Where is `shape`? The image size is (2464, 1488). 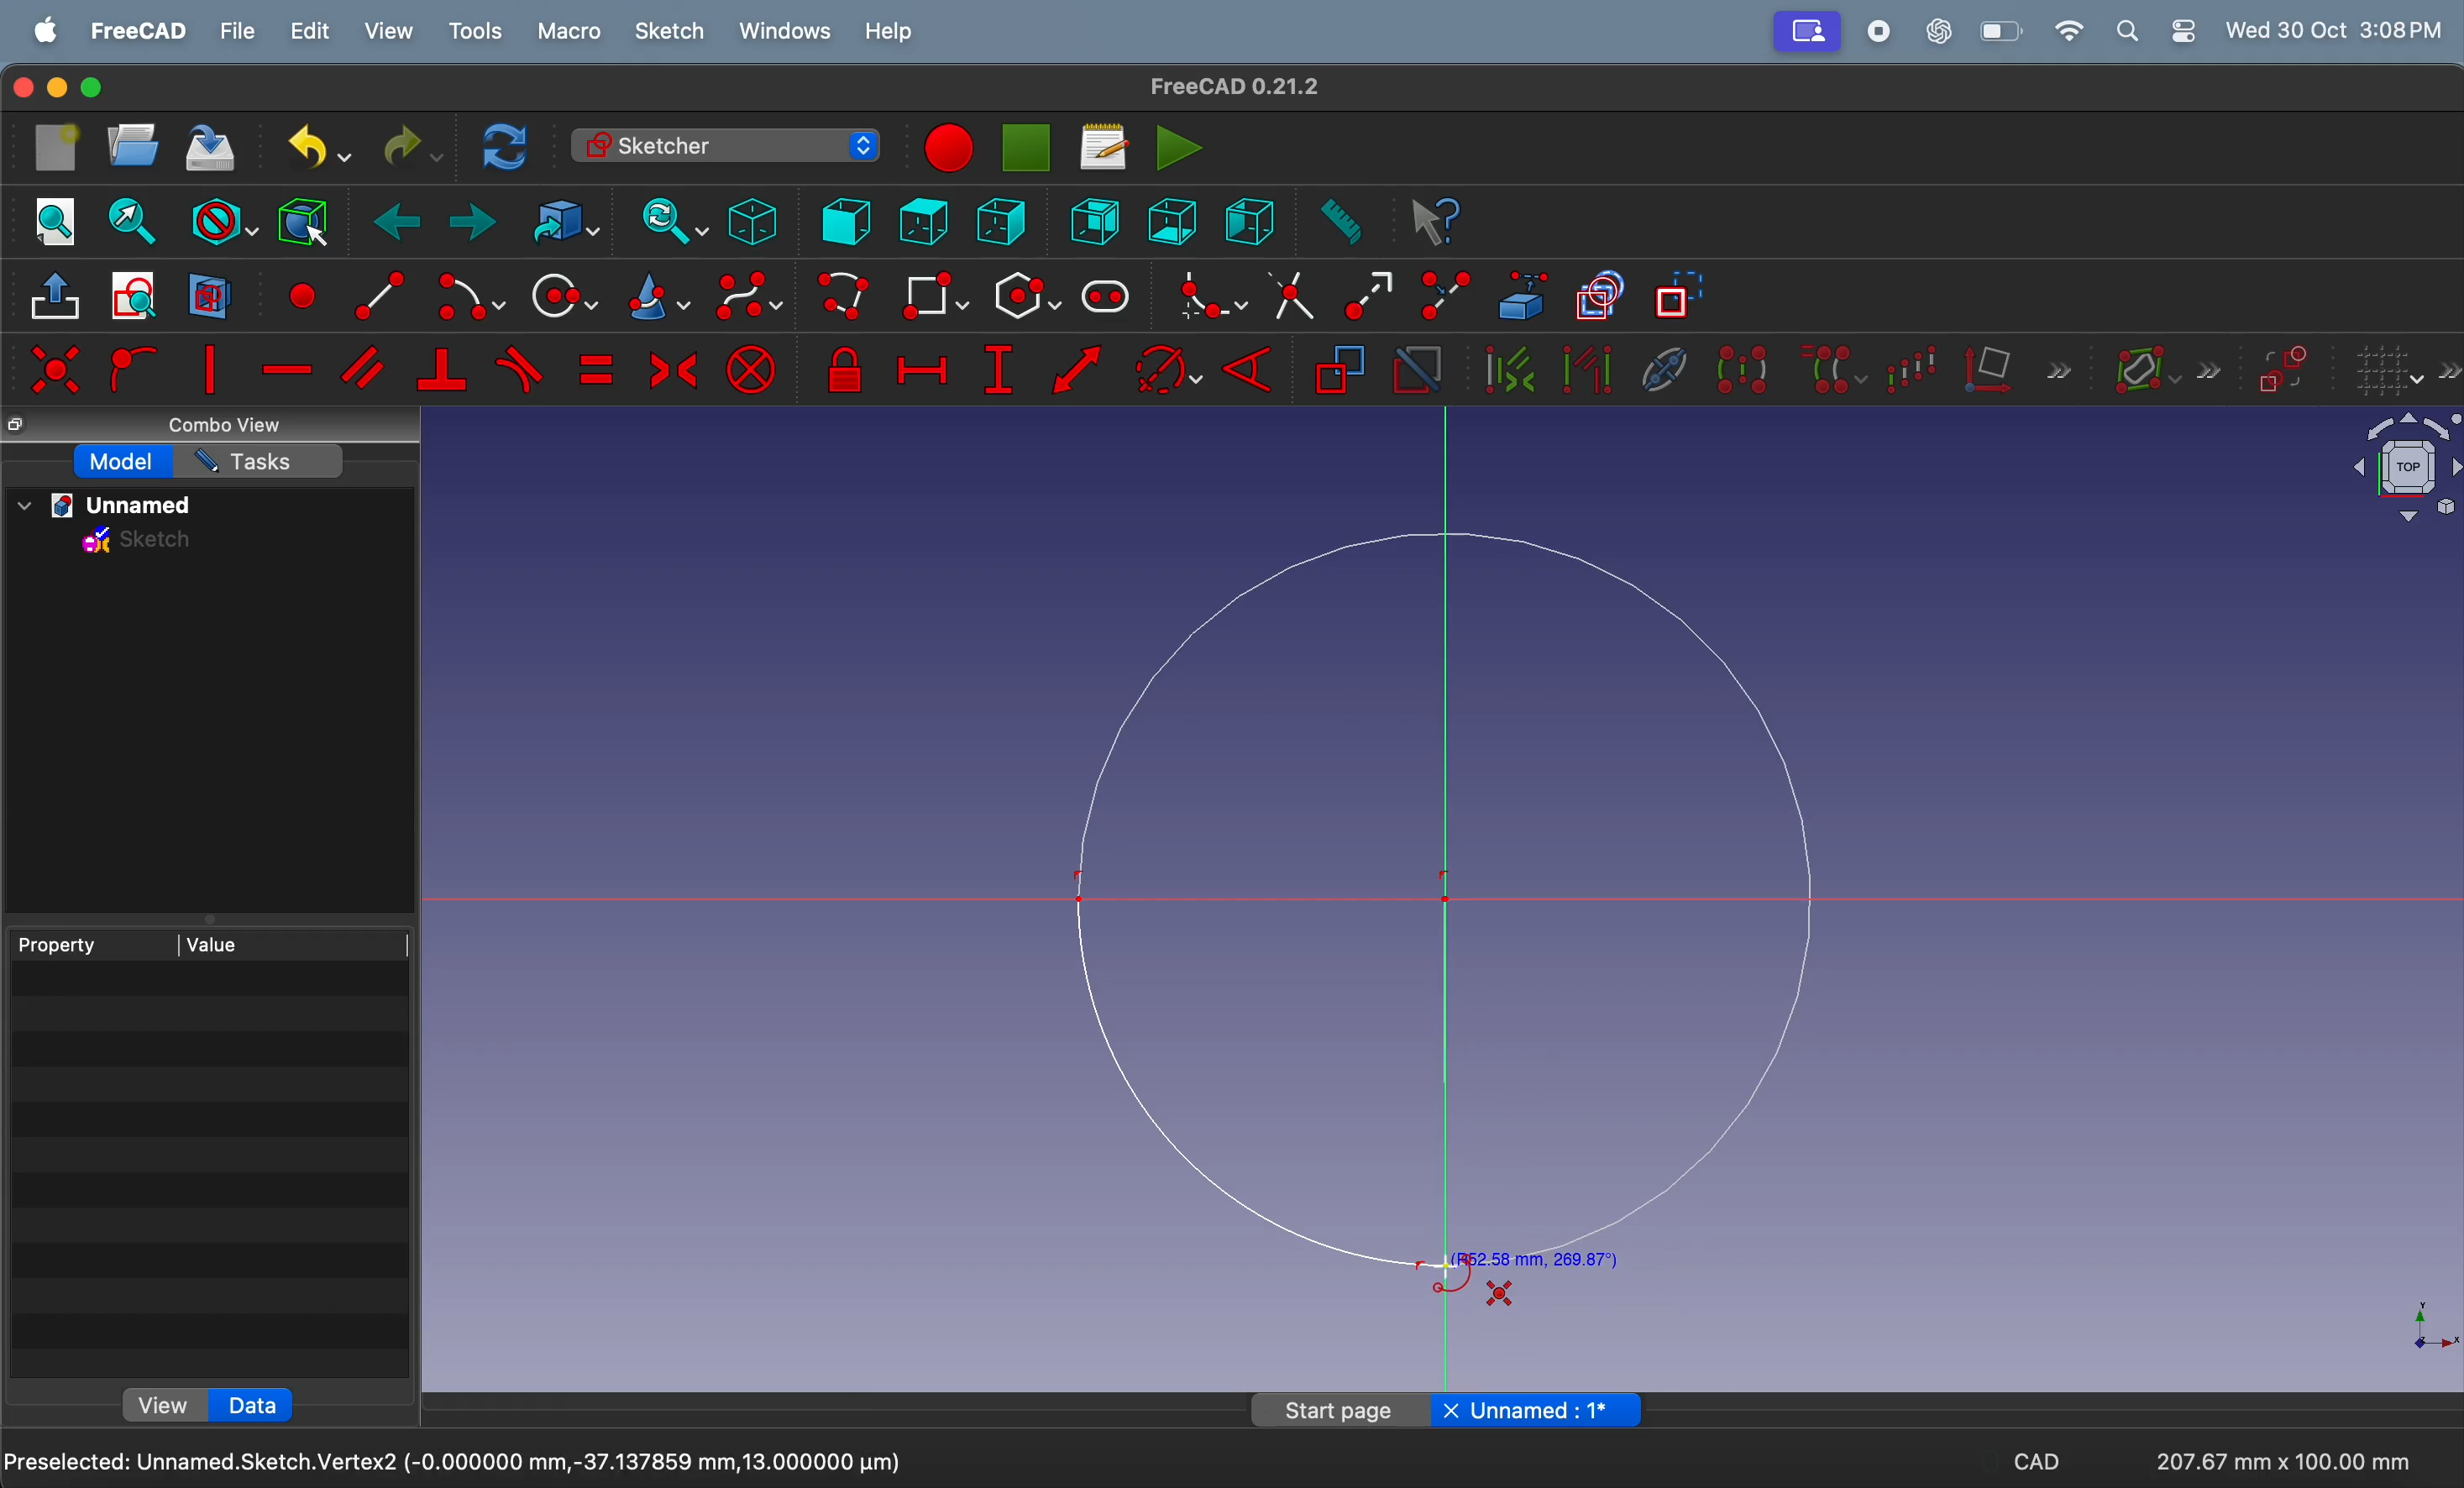
shape is located at coordinates (1457, 914).